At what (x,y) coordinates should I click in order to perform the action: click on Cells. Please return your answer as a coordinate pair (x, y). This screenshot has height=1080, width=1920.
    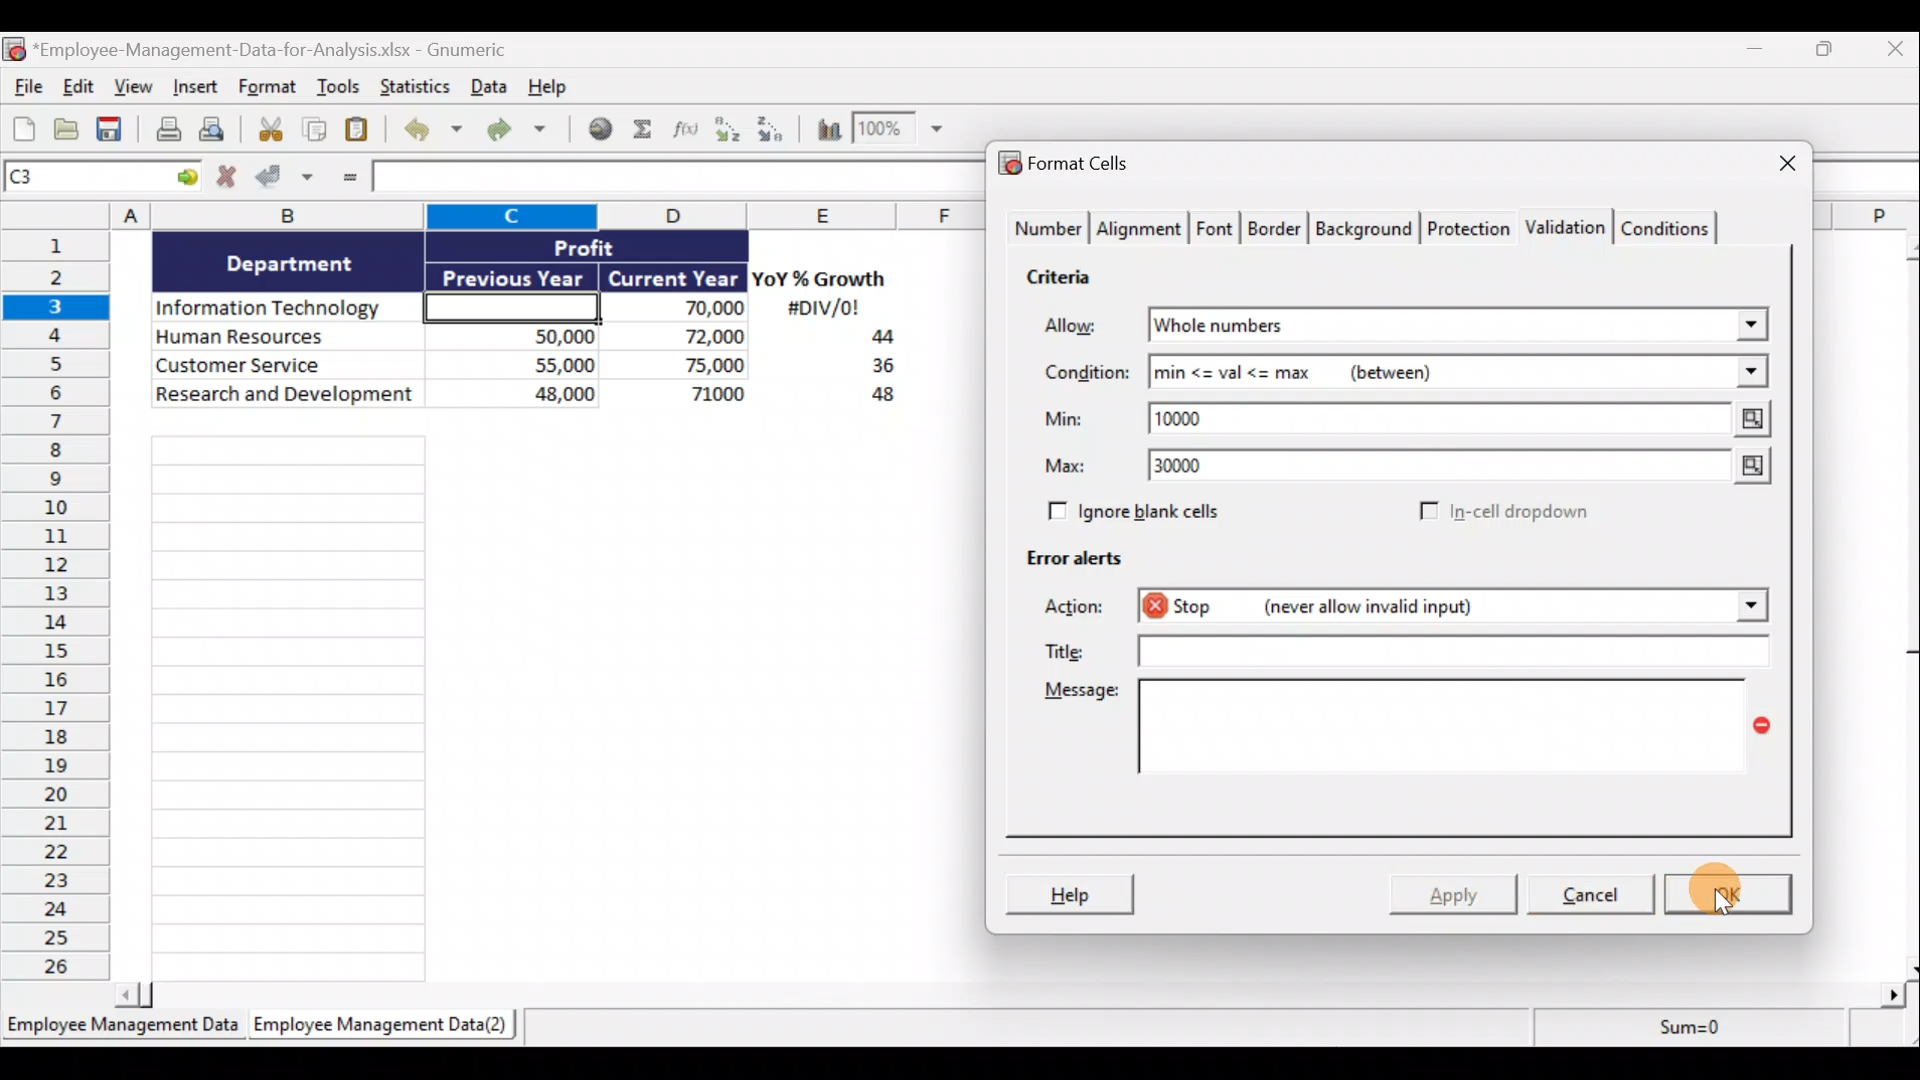
    Looking at the image, I should click on (538, 700).